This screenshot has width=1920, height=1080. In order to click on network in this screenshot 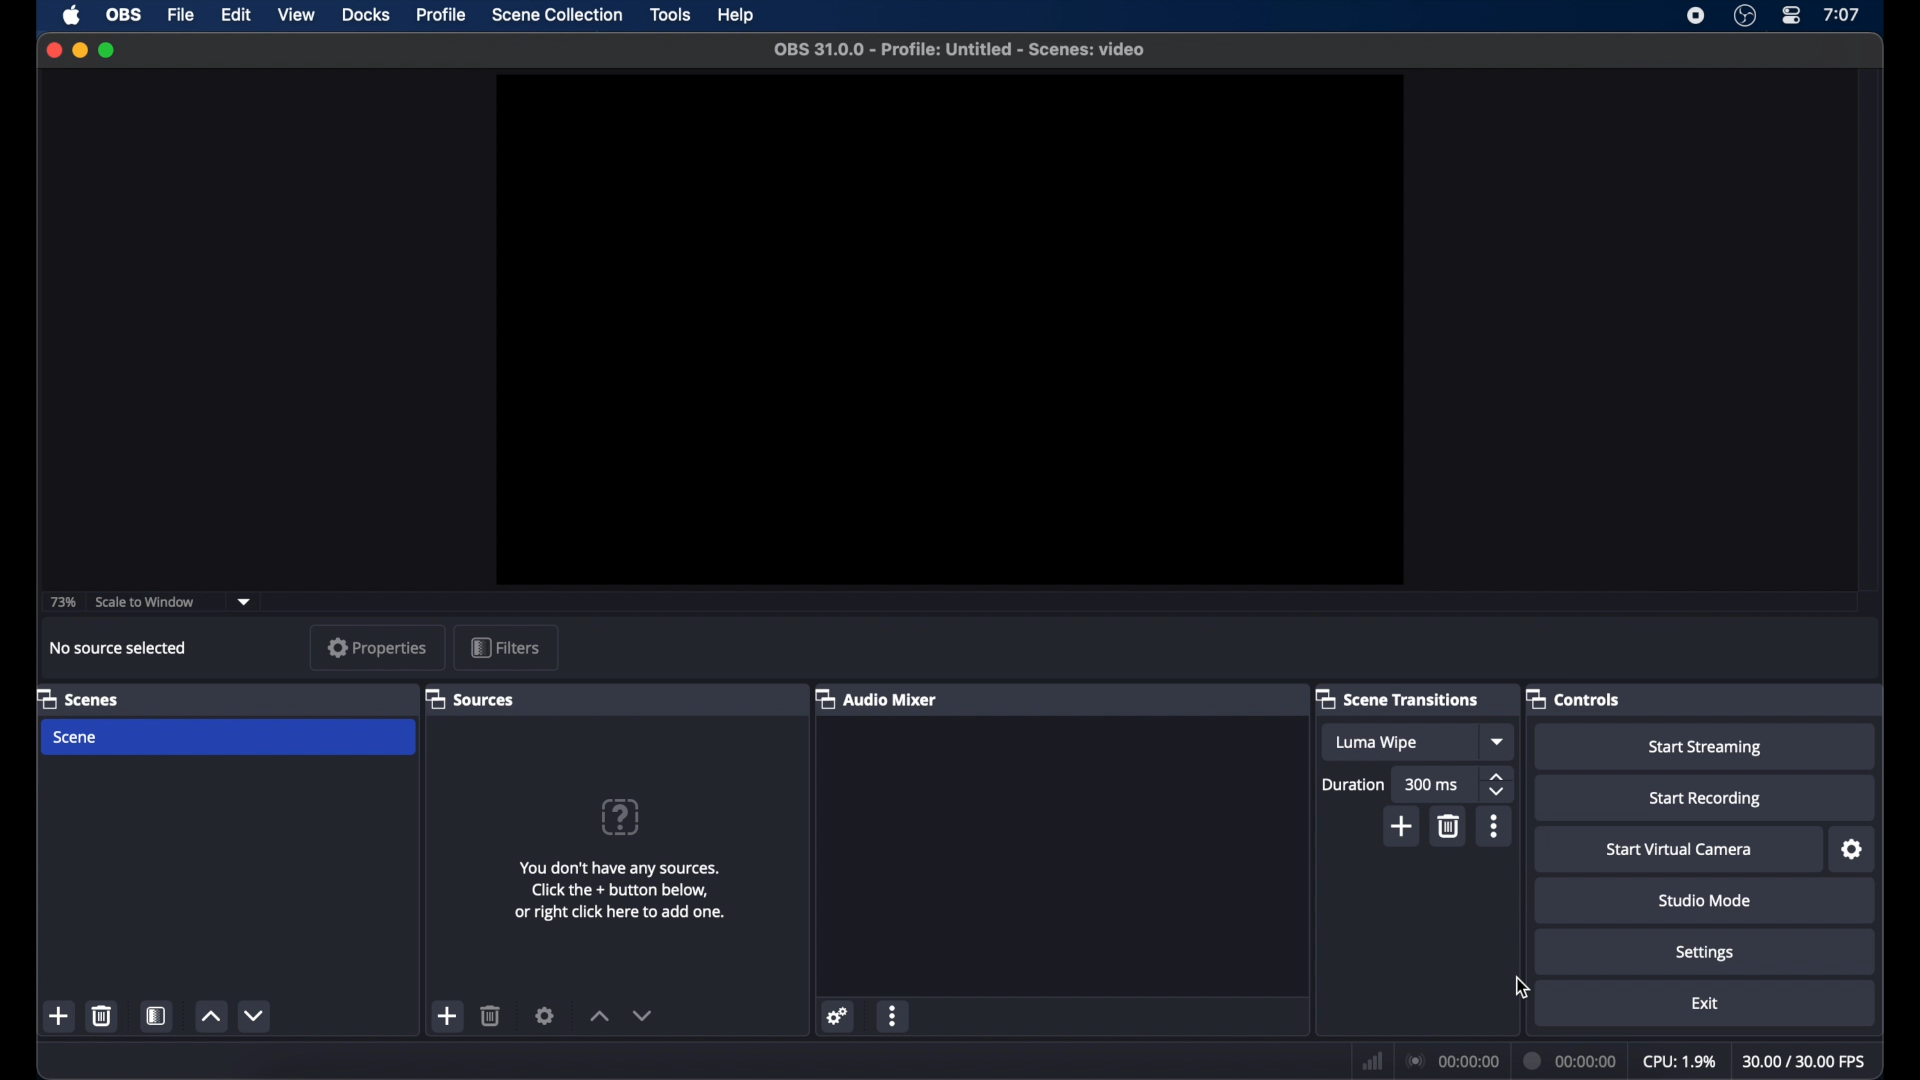, I will do `click(1373, 1059)`.